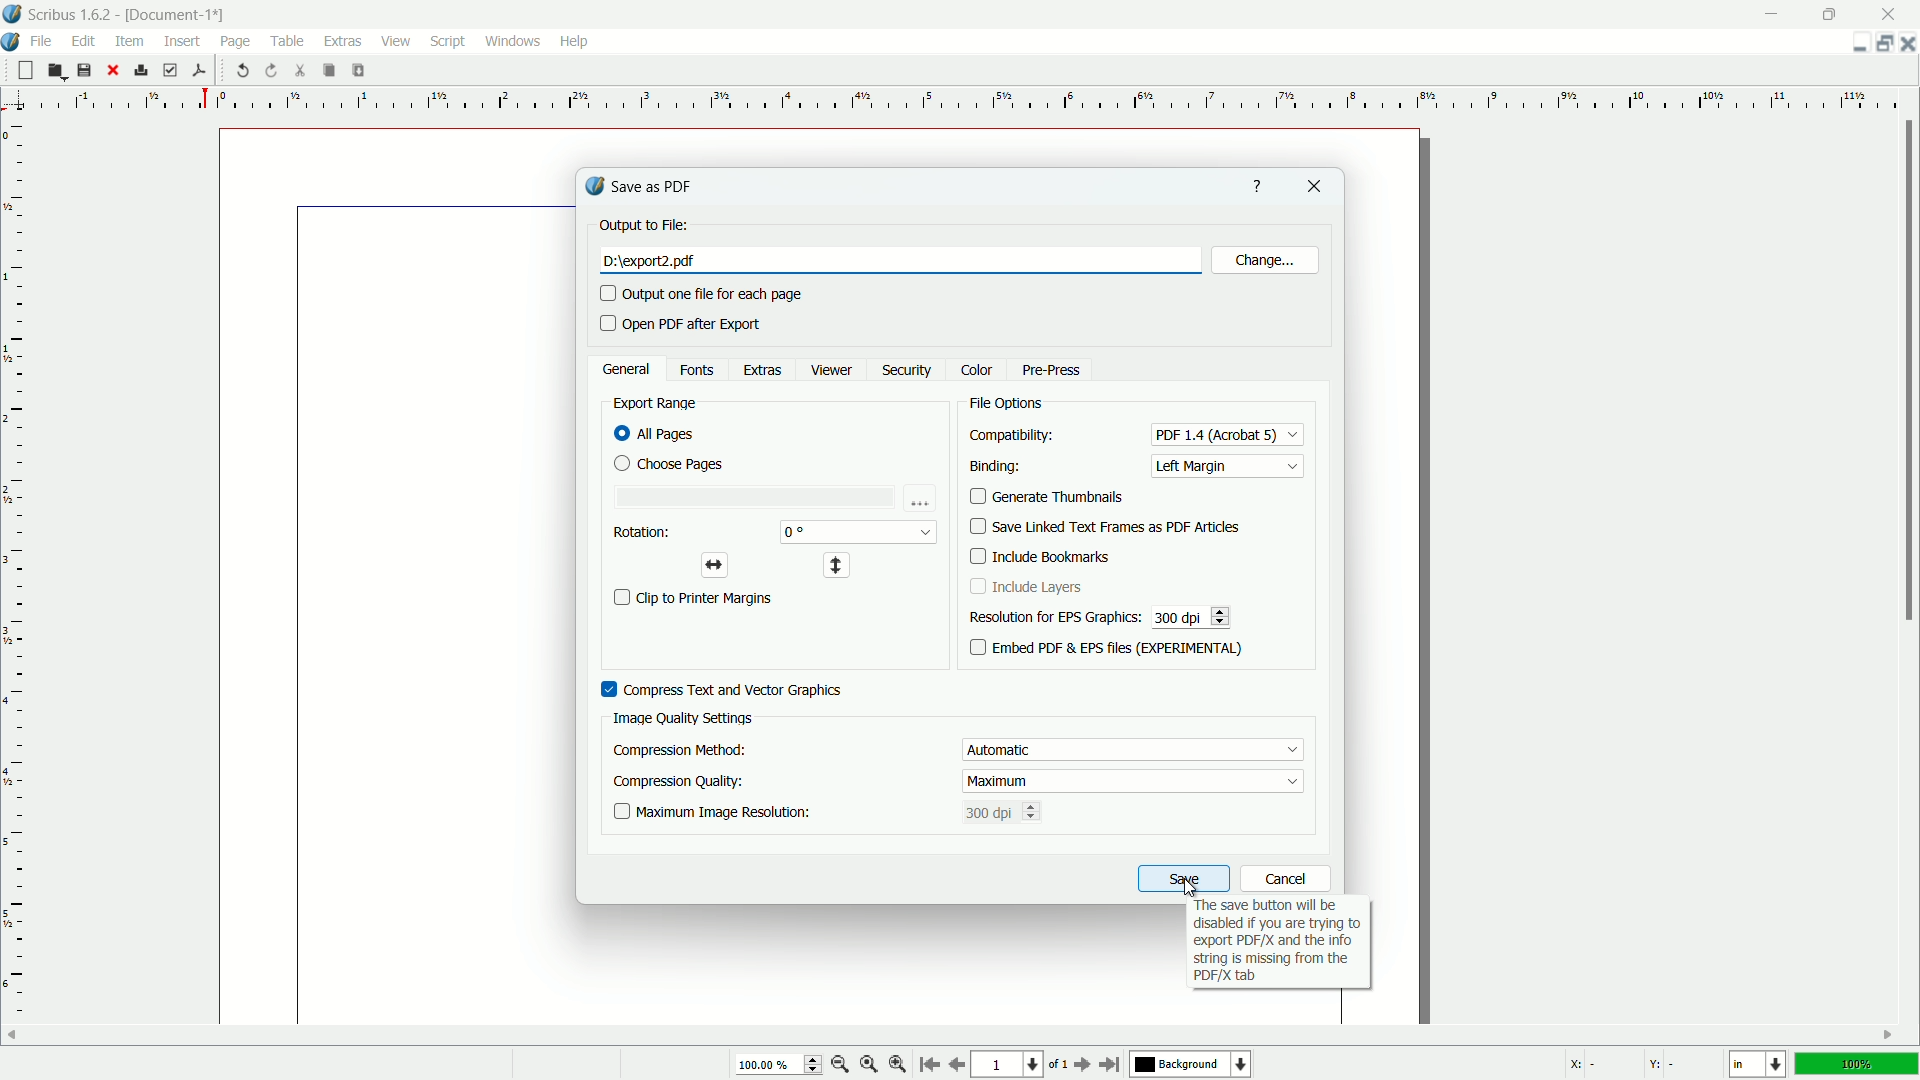 The width and height of the screenshot is (1920, 1080). I want to click on extras, so click(764, 373).